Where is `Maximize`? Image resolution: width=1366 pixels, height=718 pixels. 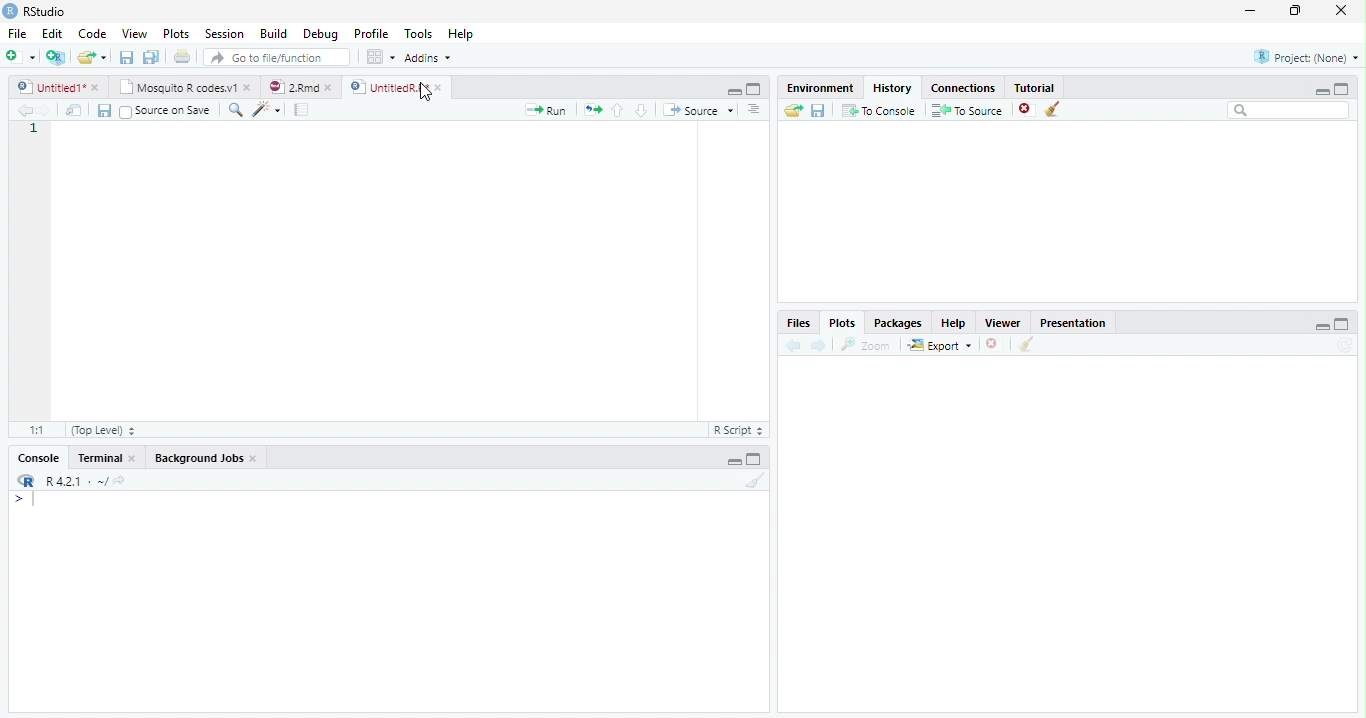
Maximize is located at coordinates (1297, 11).